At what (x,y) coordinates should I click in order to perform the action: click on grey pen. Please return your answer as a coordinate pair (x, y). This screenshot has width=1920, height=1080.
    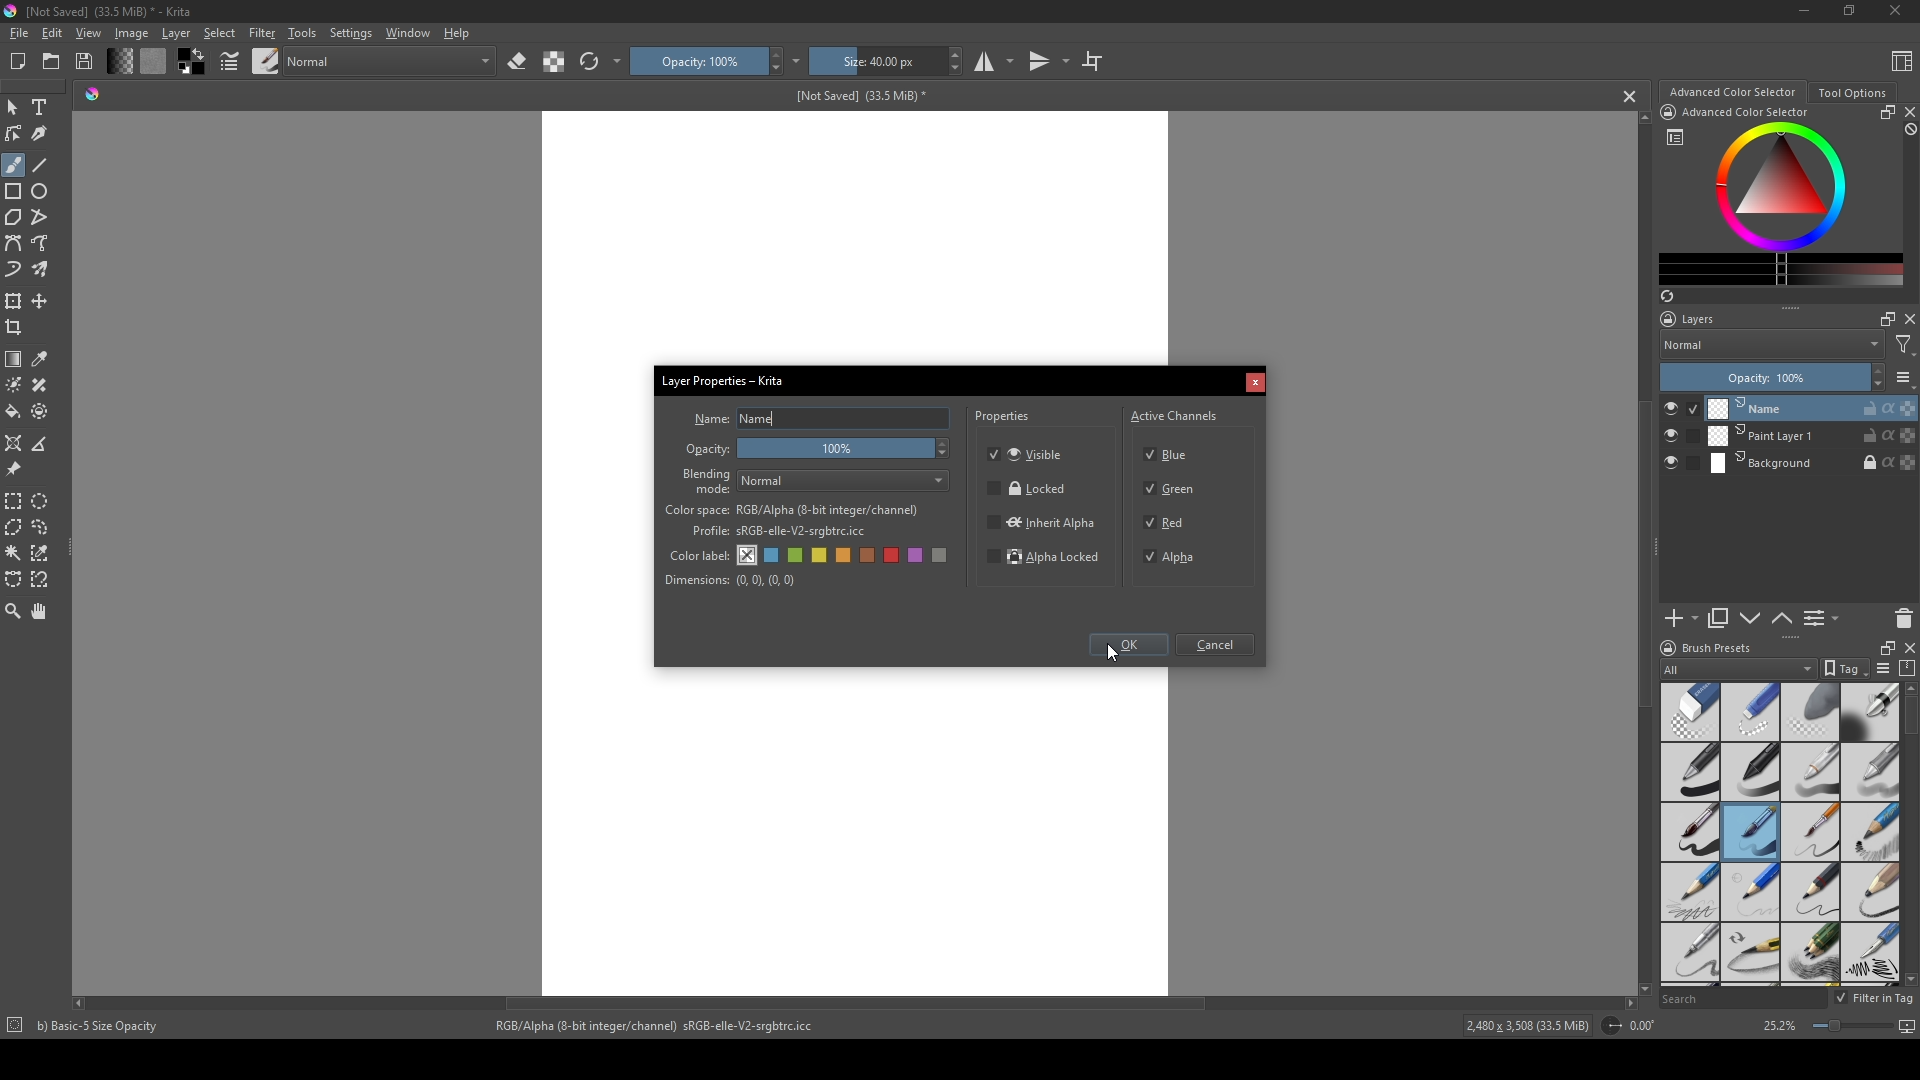
    Looking at the image, I should click on (1870, 772).